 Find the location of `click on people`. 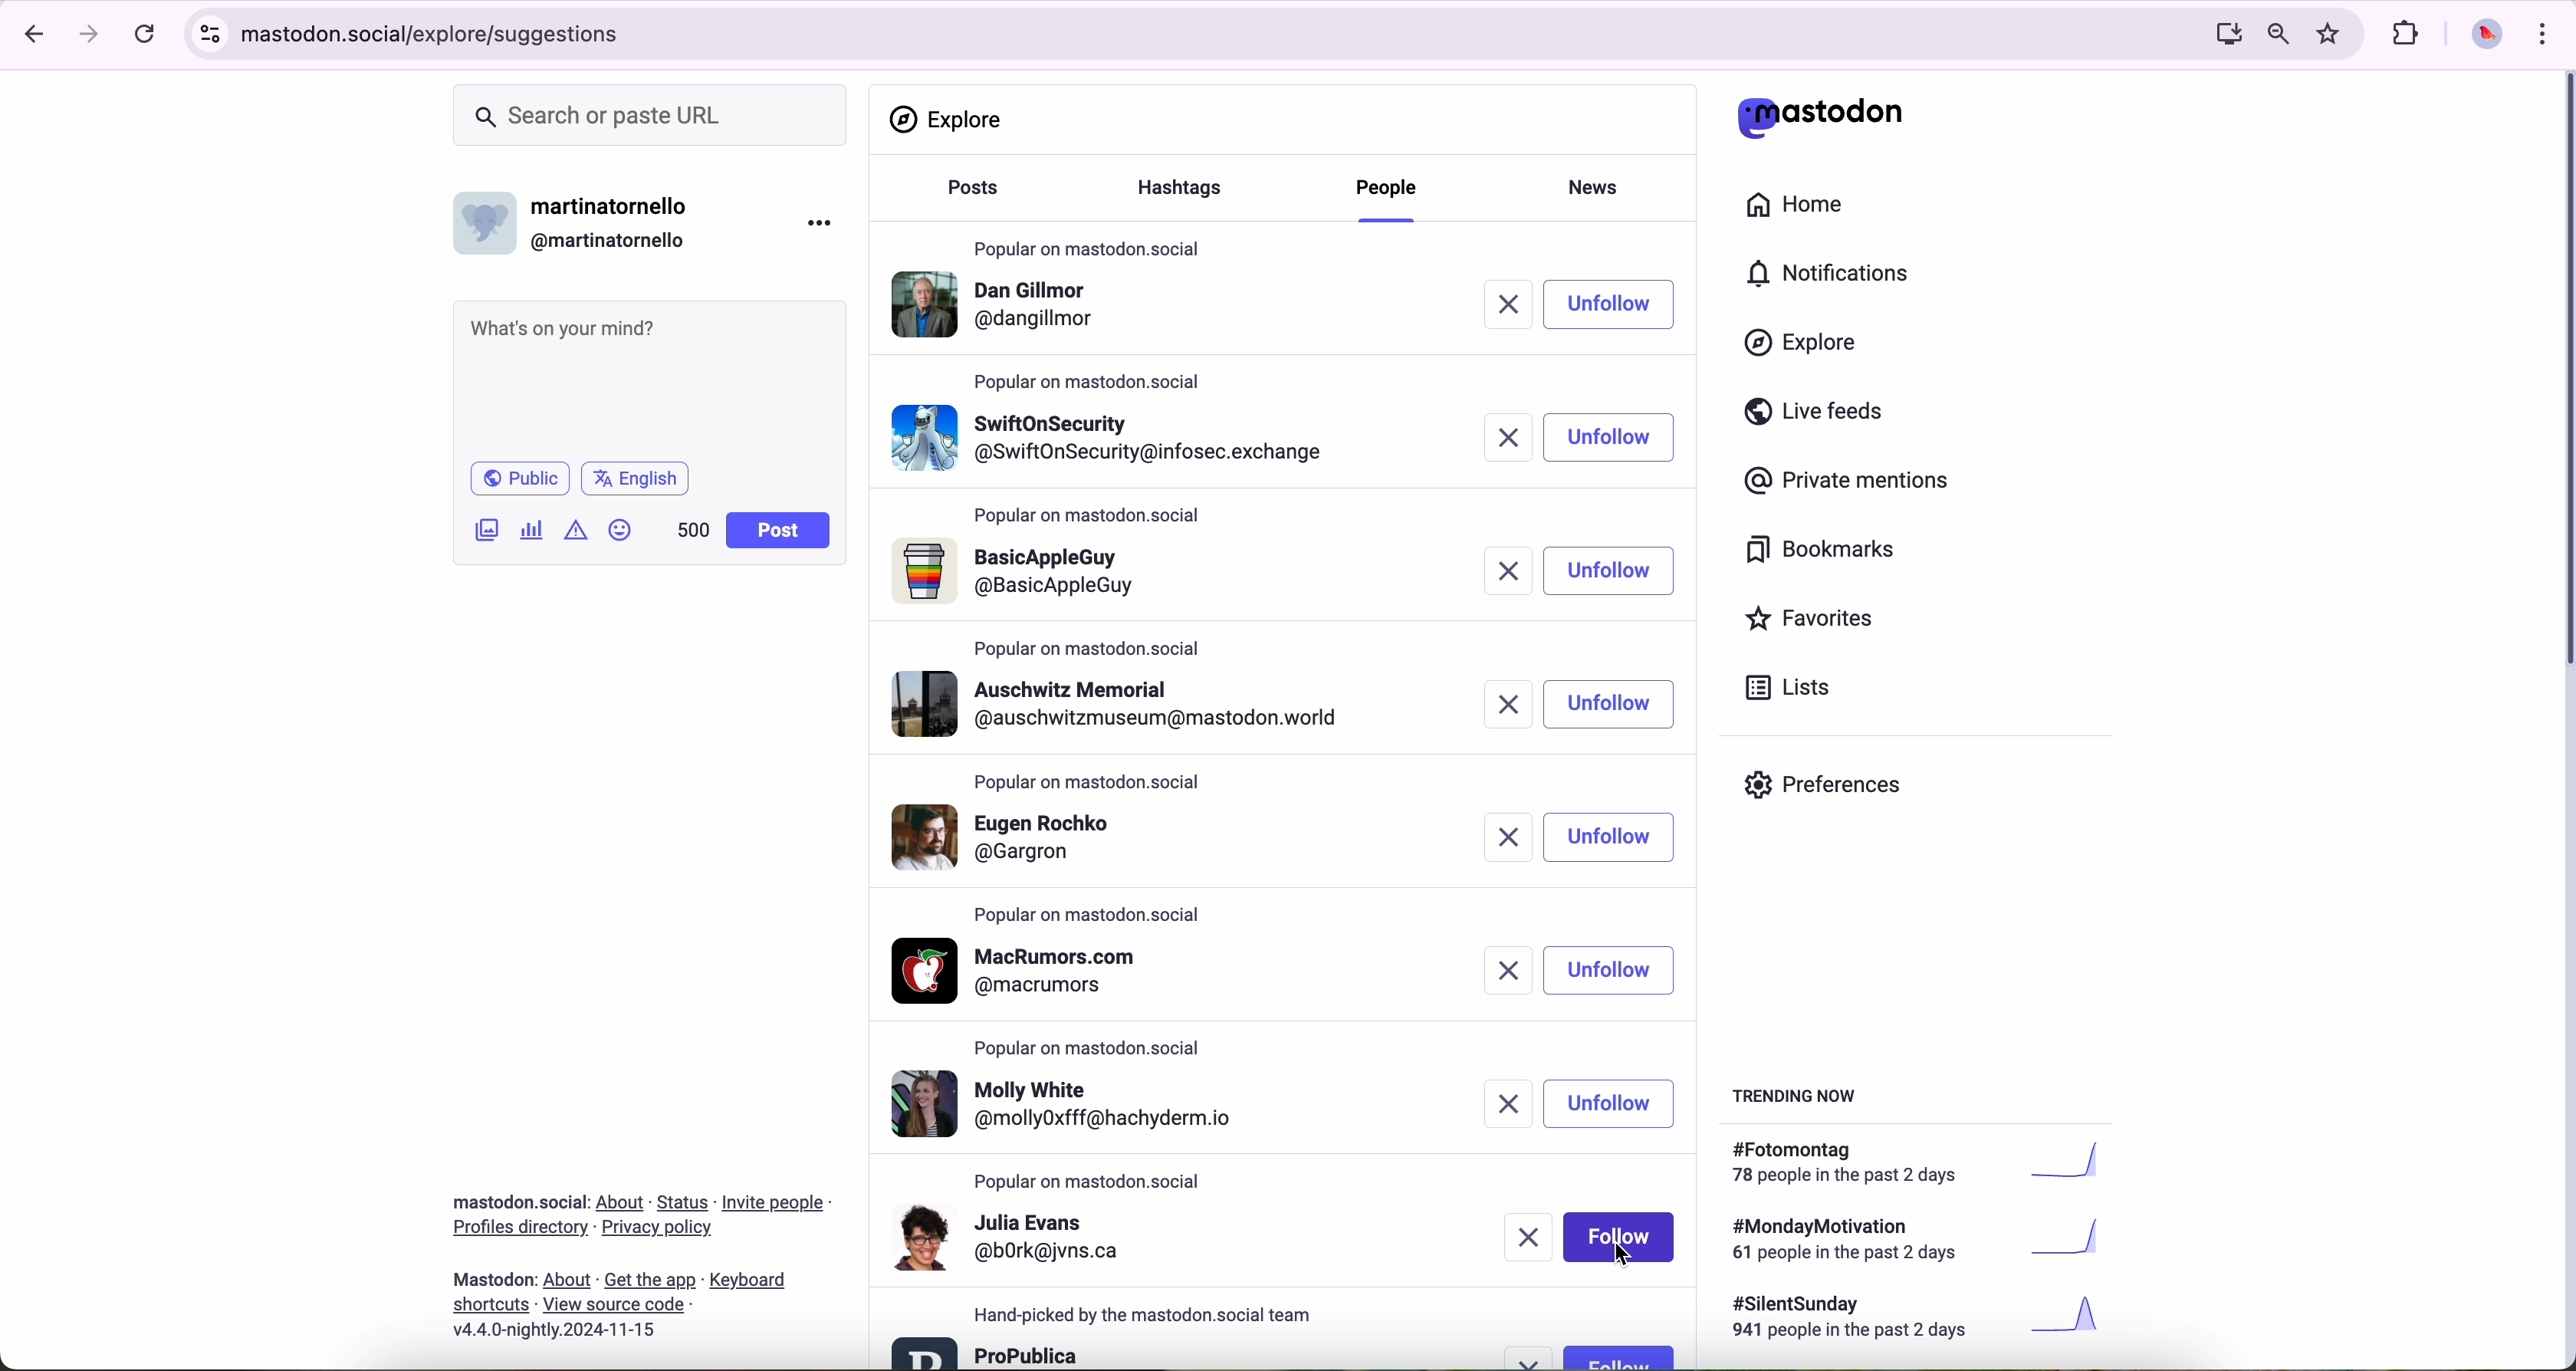

click on people is located at coordinates (1391, 198).